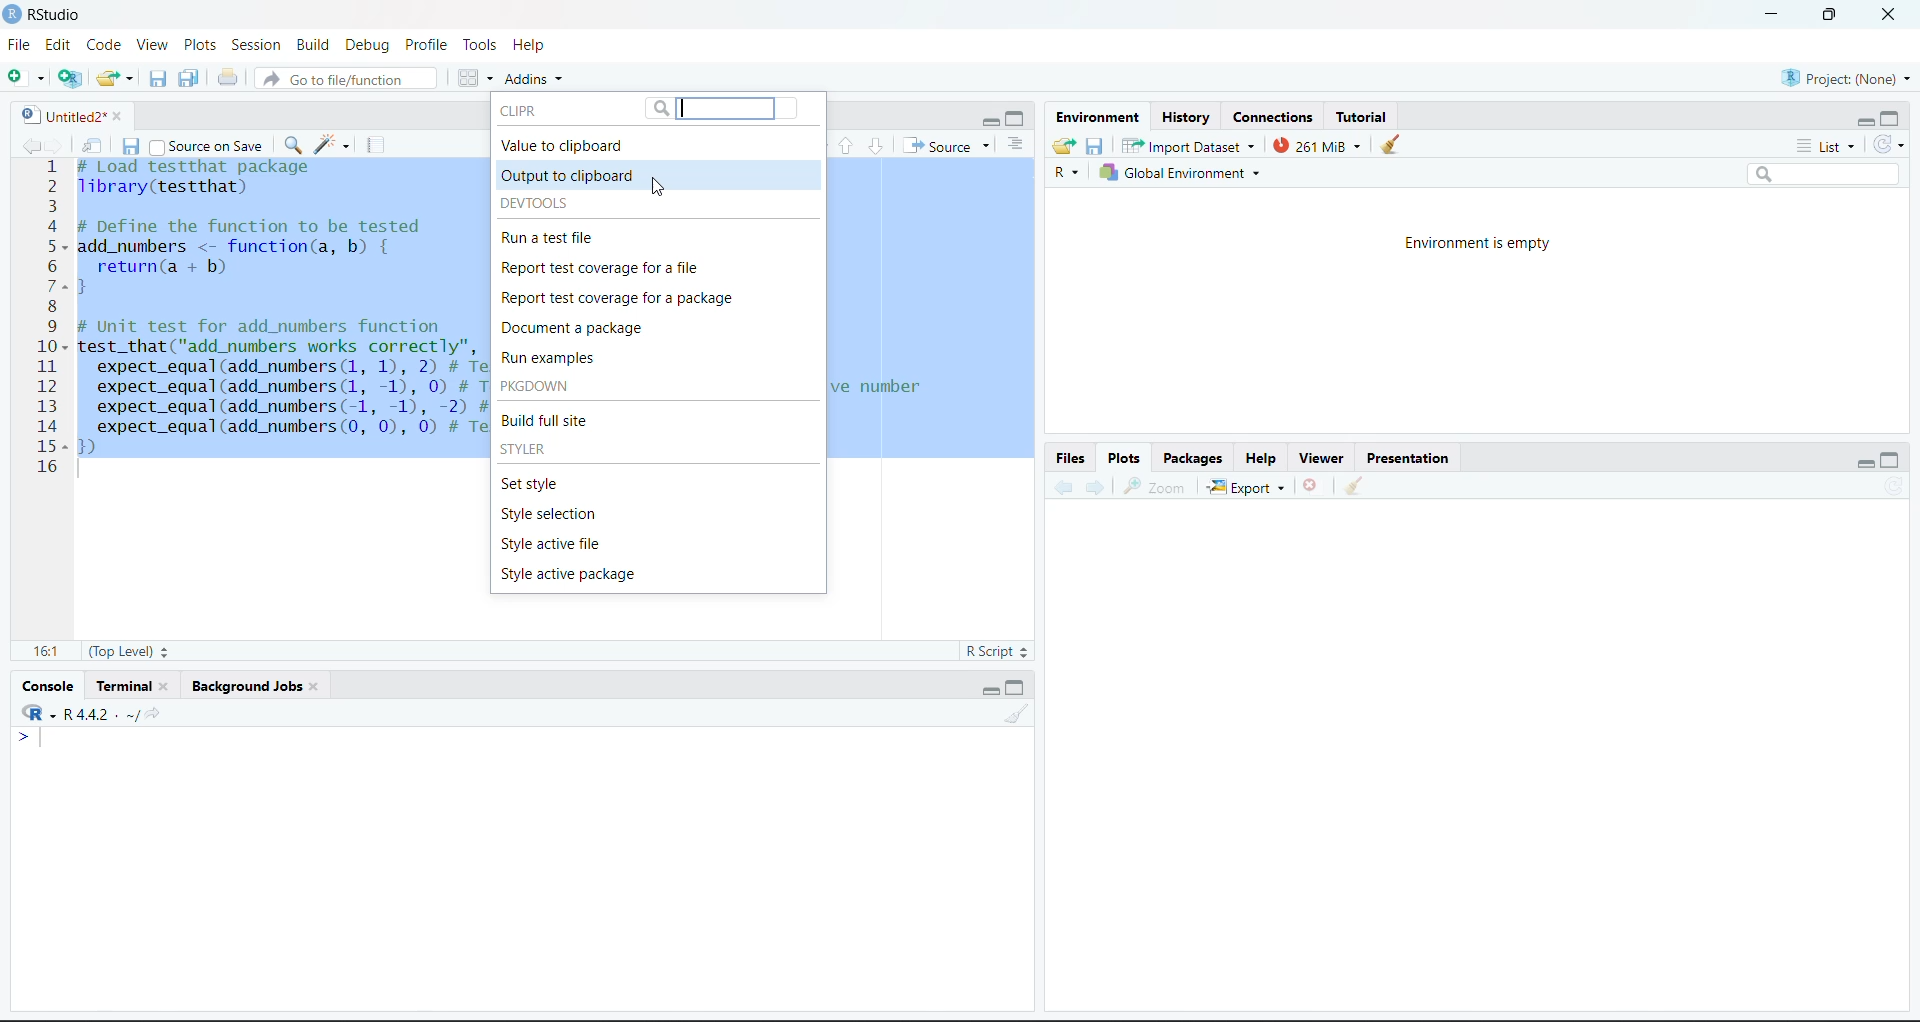  What do you see at coordinates (983, 119) in the screenshot?
I see `minimize` at bounding box center [983, 119].